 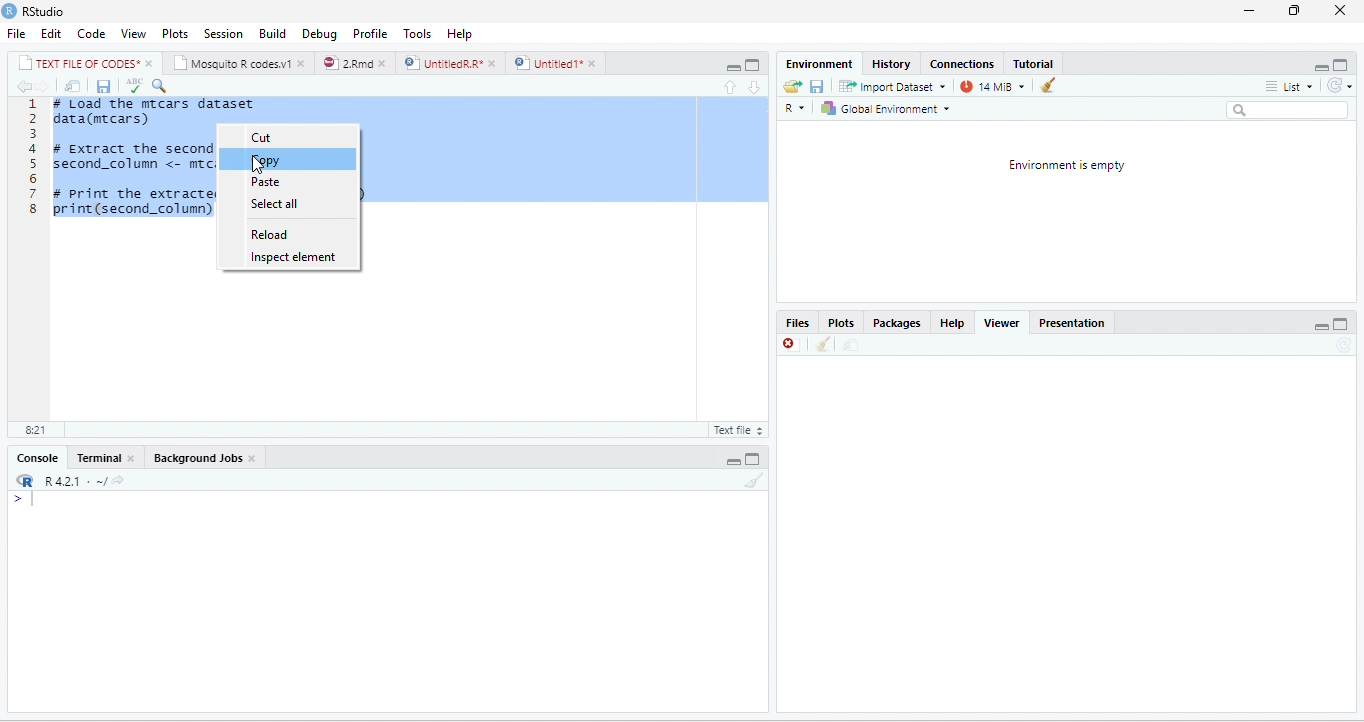 What do you see at coordinates (97, 459) in the screenshot?
I see `Terminal` at bounding box center [97, 459].